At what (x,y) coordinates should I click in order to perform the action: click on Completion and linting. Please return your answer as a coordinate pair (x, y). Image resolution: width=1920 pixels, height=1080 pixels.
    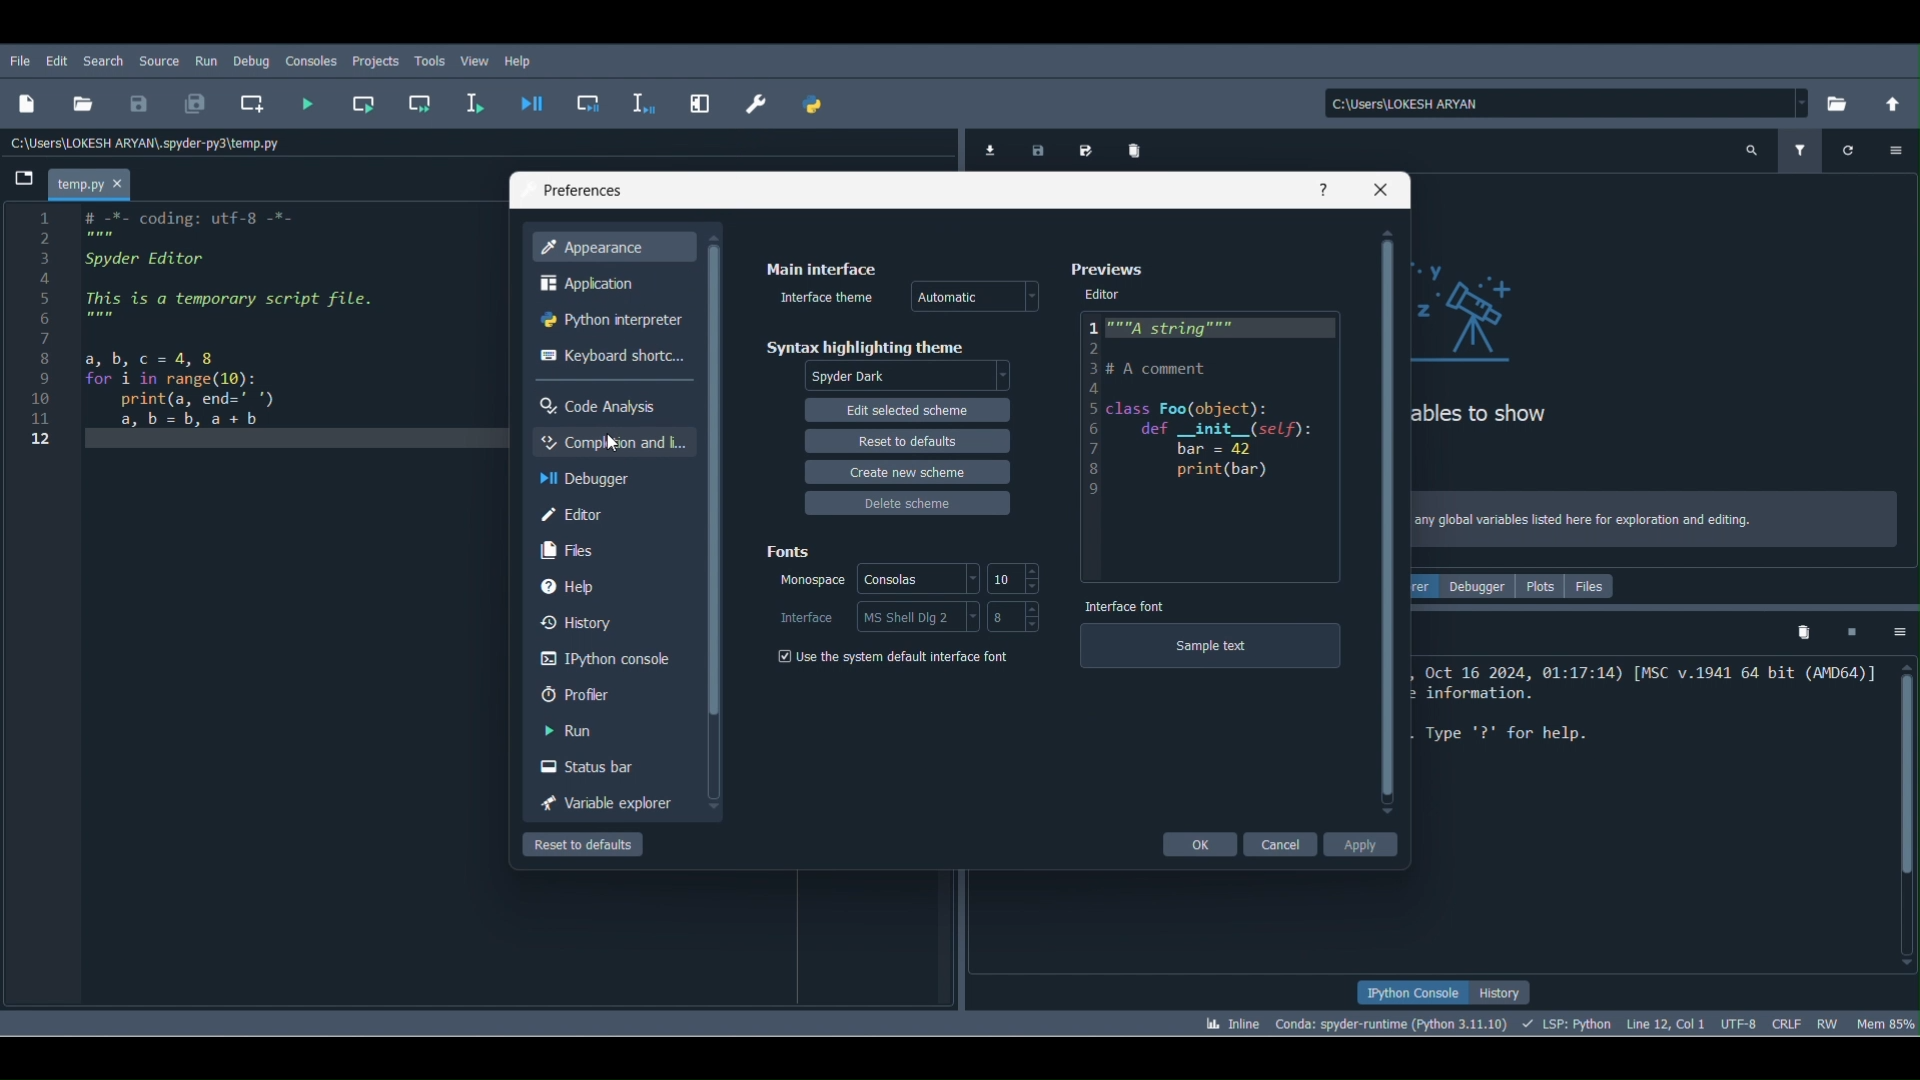
    Looking at the image, I should click on (613, 442).